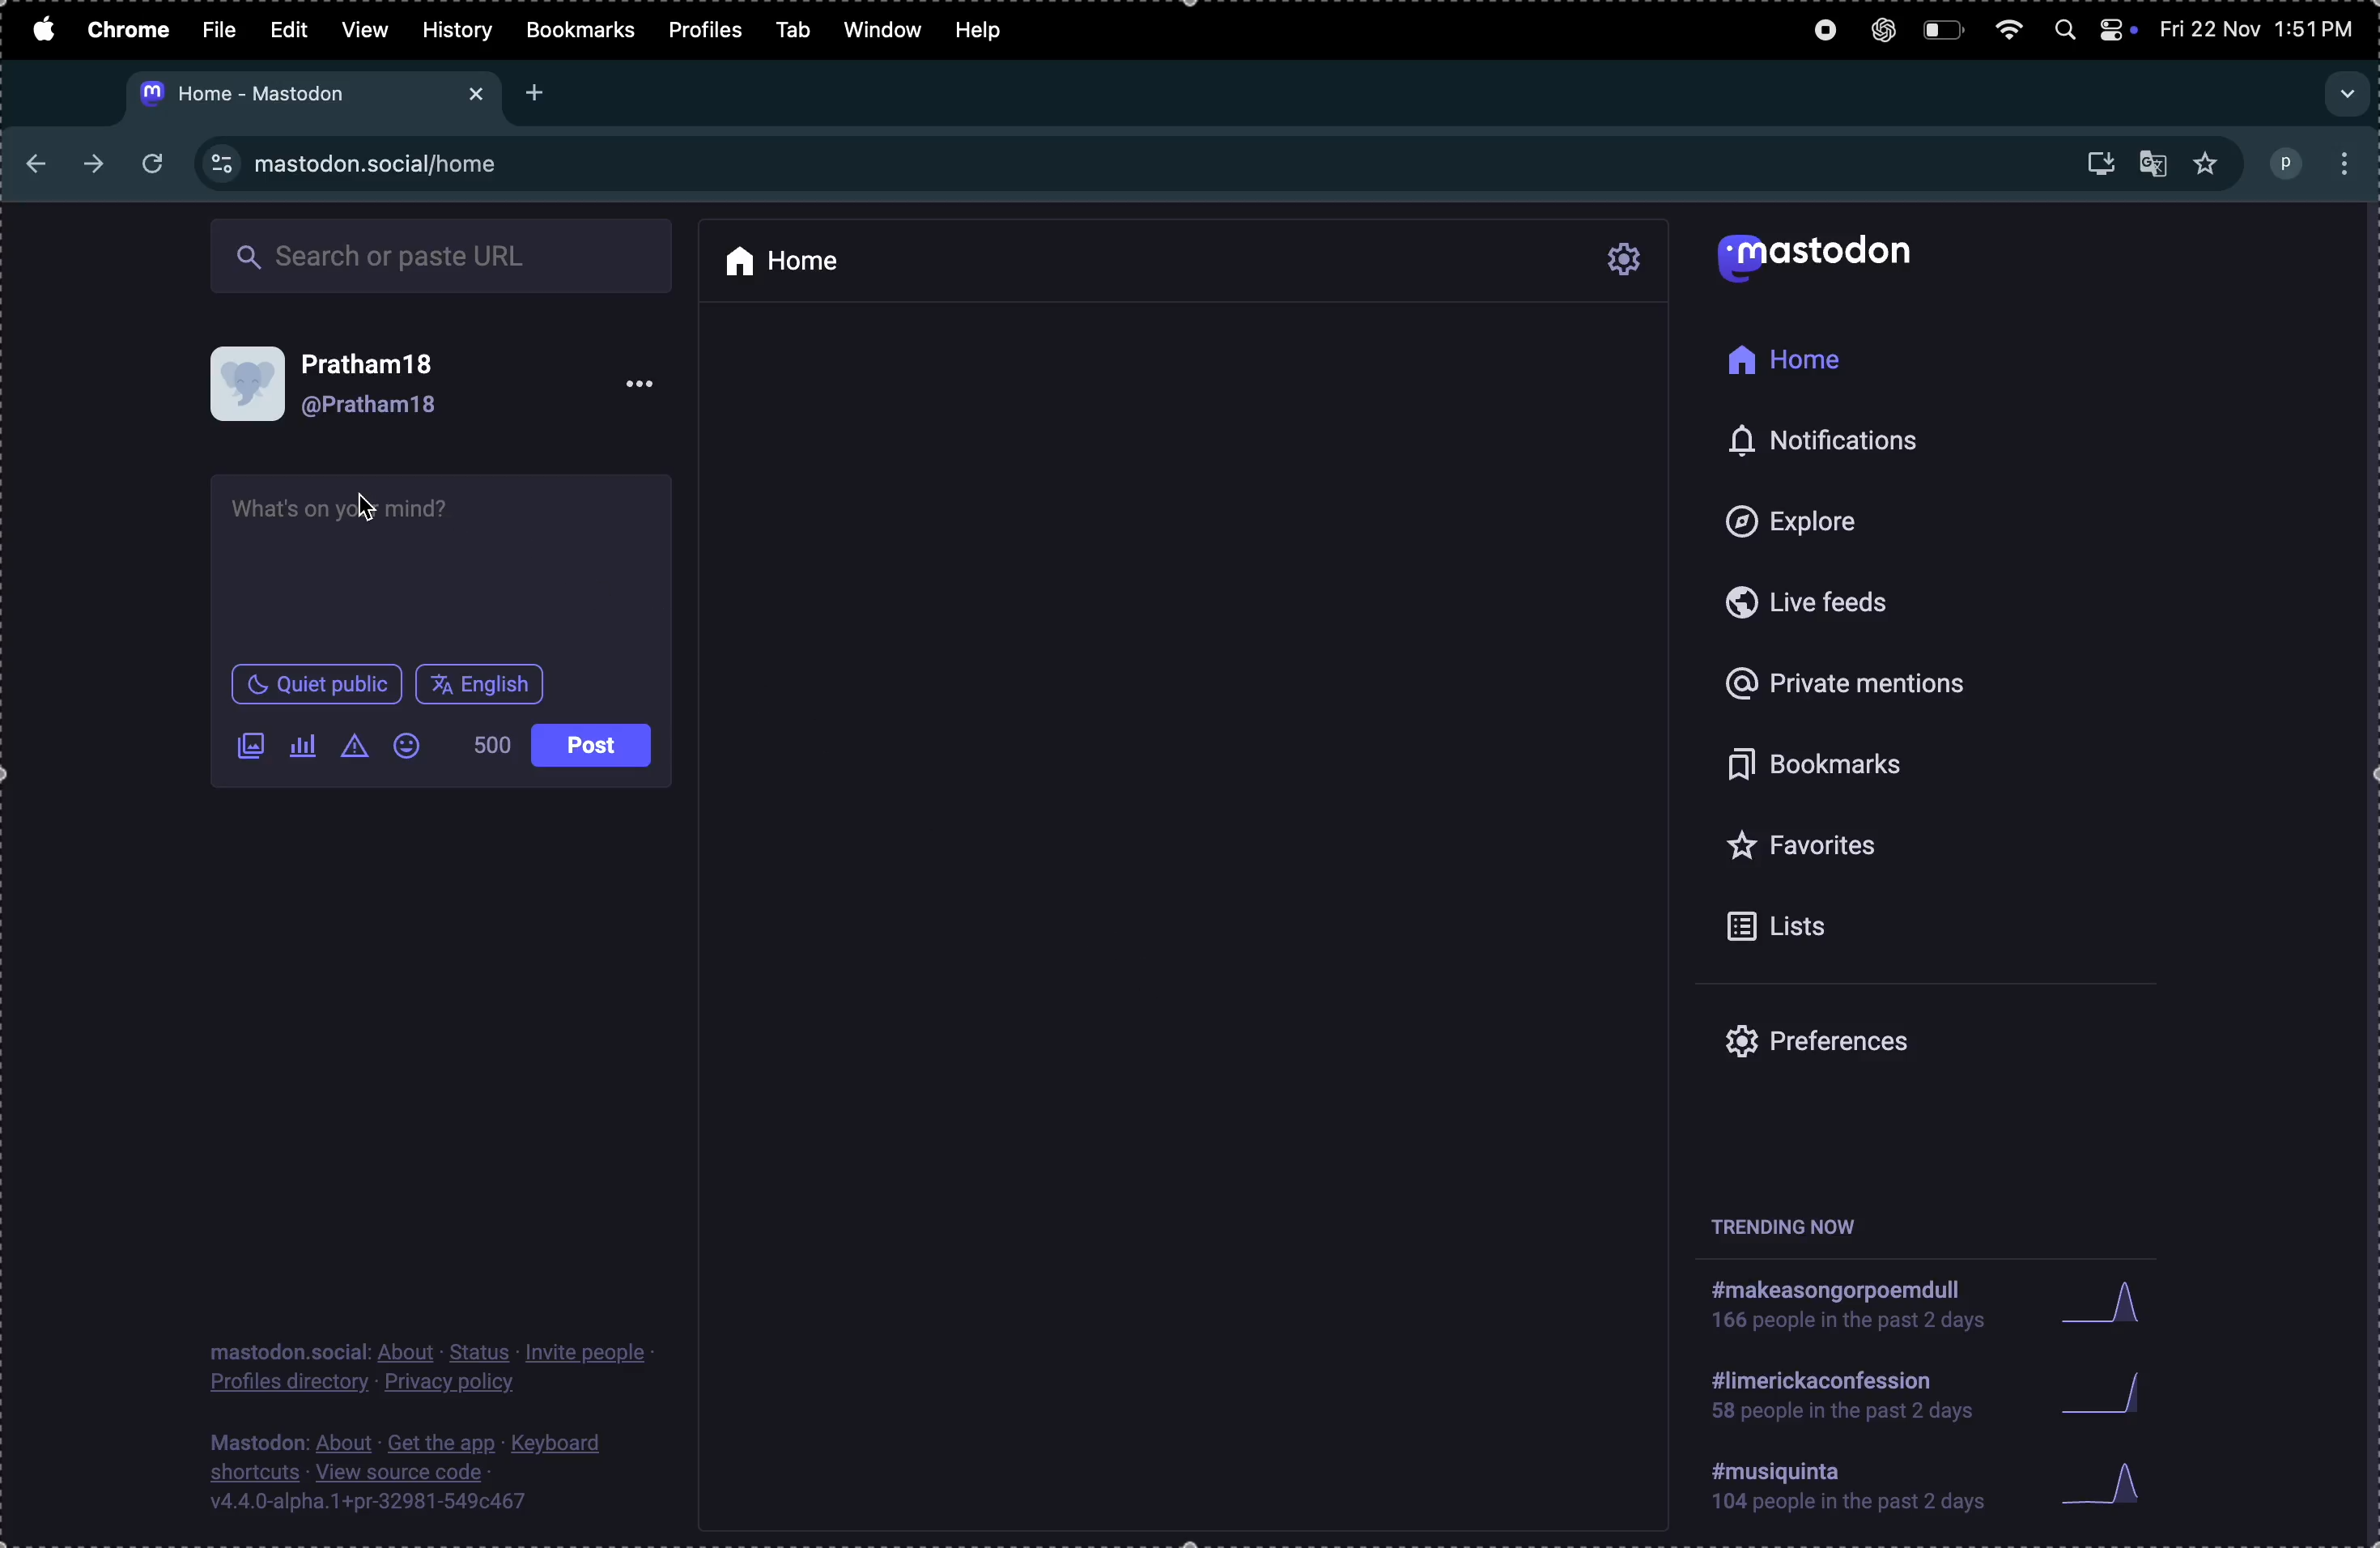 This screenshot has height=1548, width=2380. I want to click on record, so click(1820, 31).